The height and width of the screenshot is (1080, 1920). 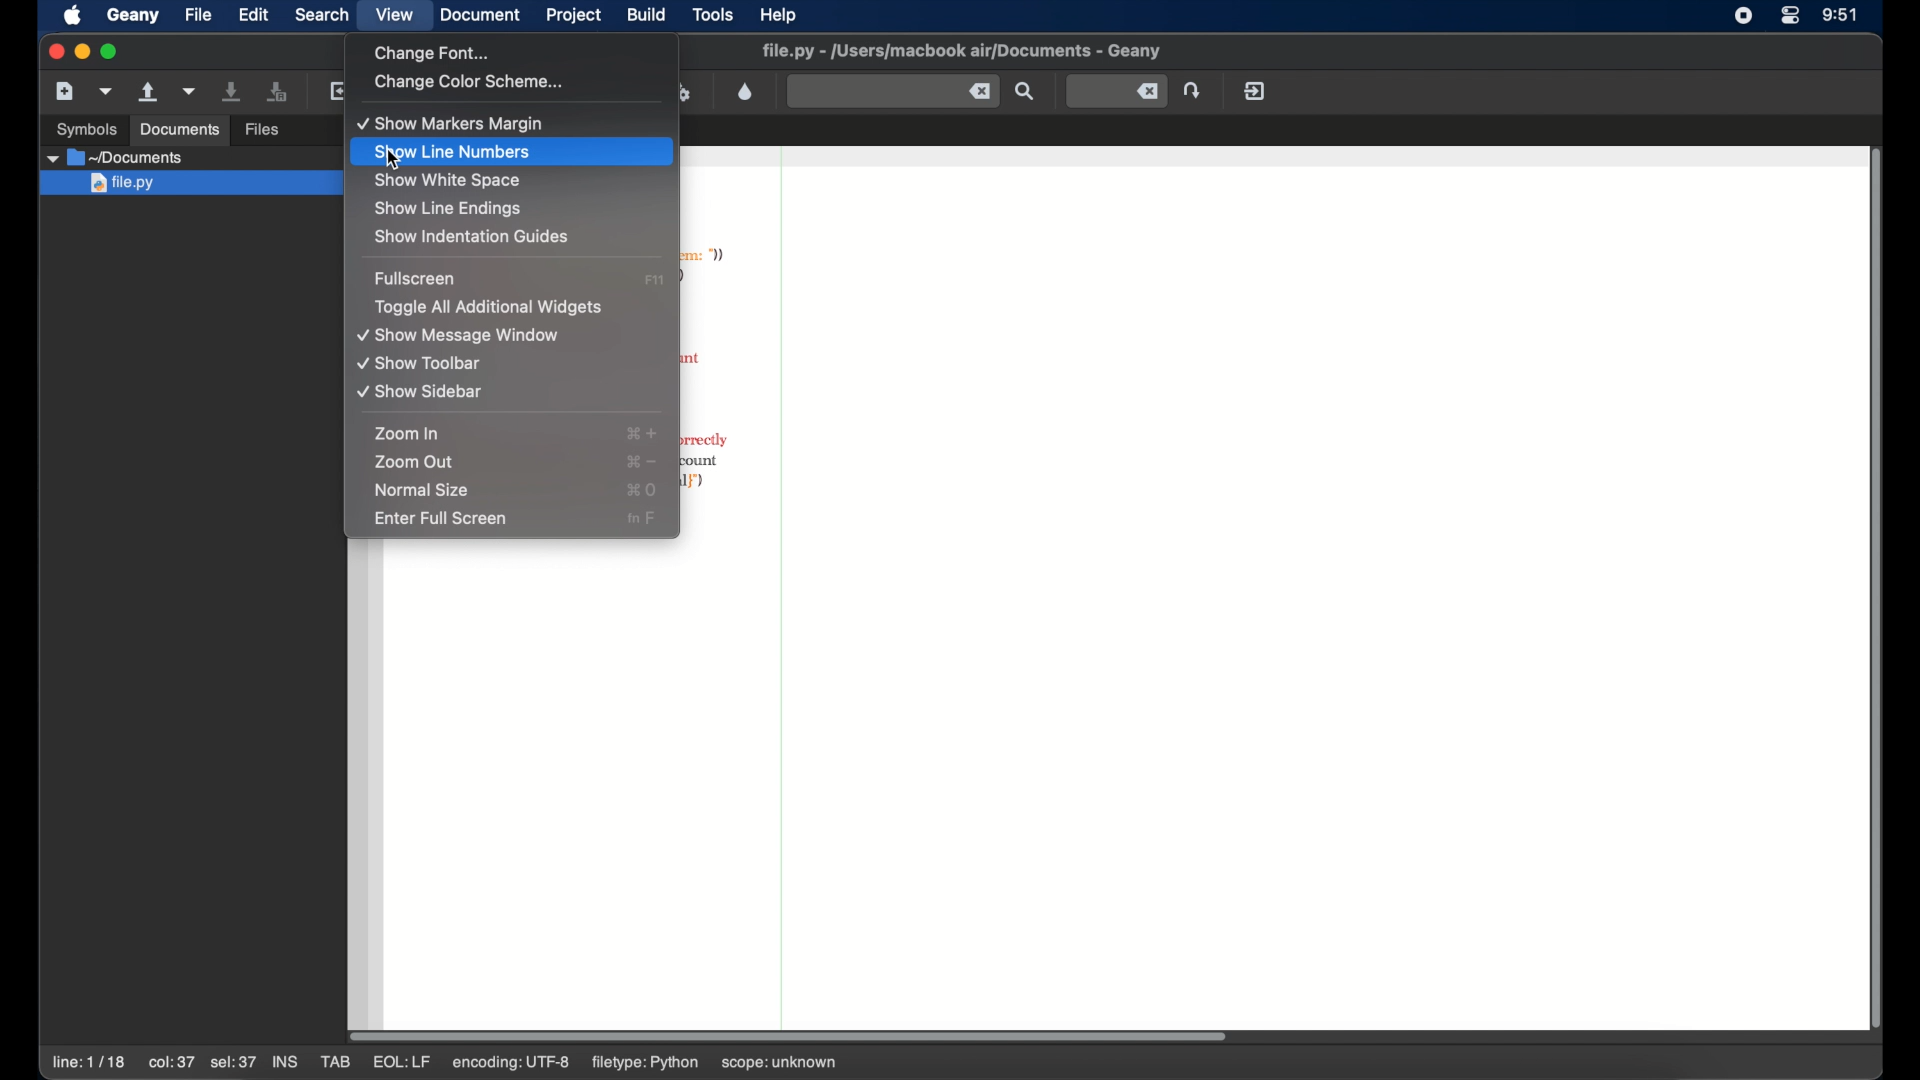 What do you see at coordinates (574, 16) in the screenshot?
I see `project` at bounding box center [574, 16].